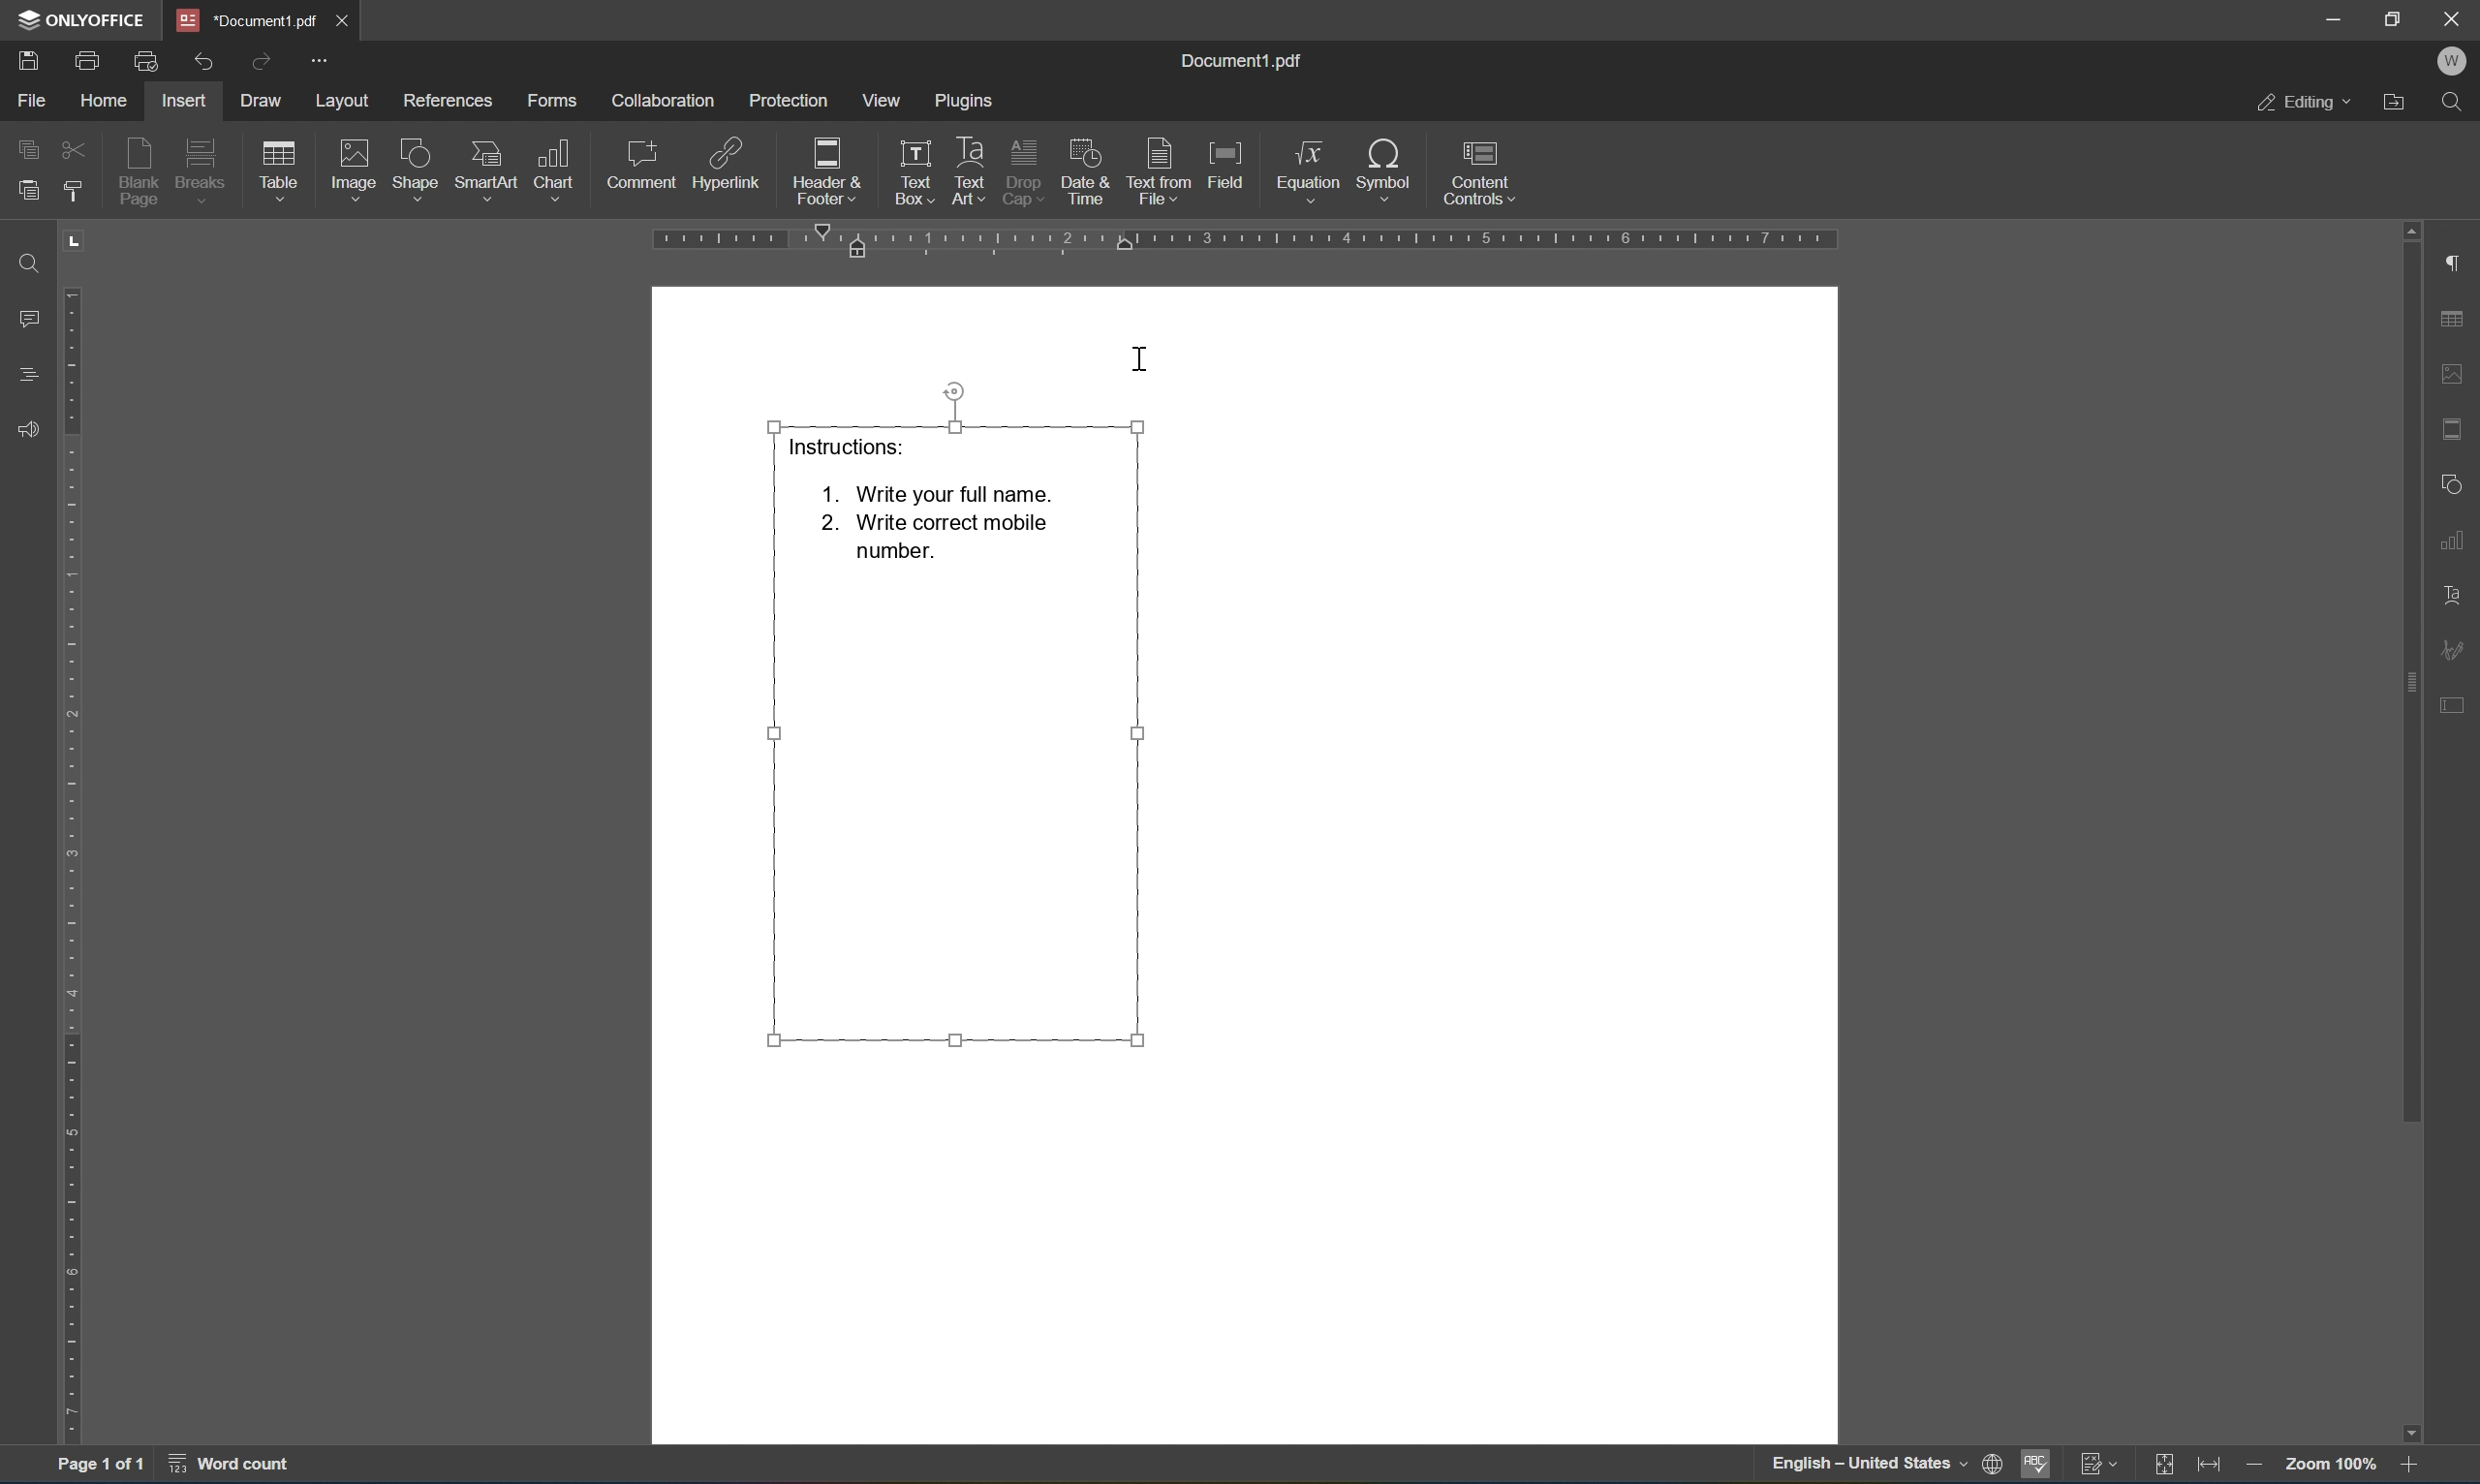  I want to click on image, so click(356, 169).